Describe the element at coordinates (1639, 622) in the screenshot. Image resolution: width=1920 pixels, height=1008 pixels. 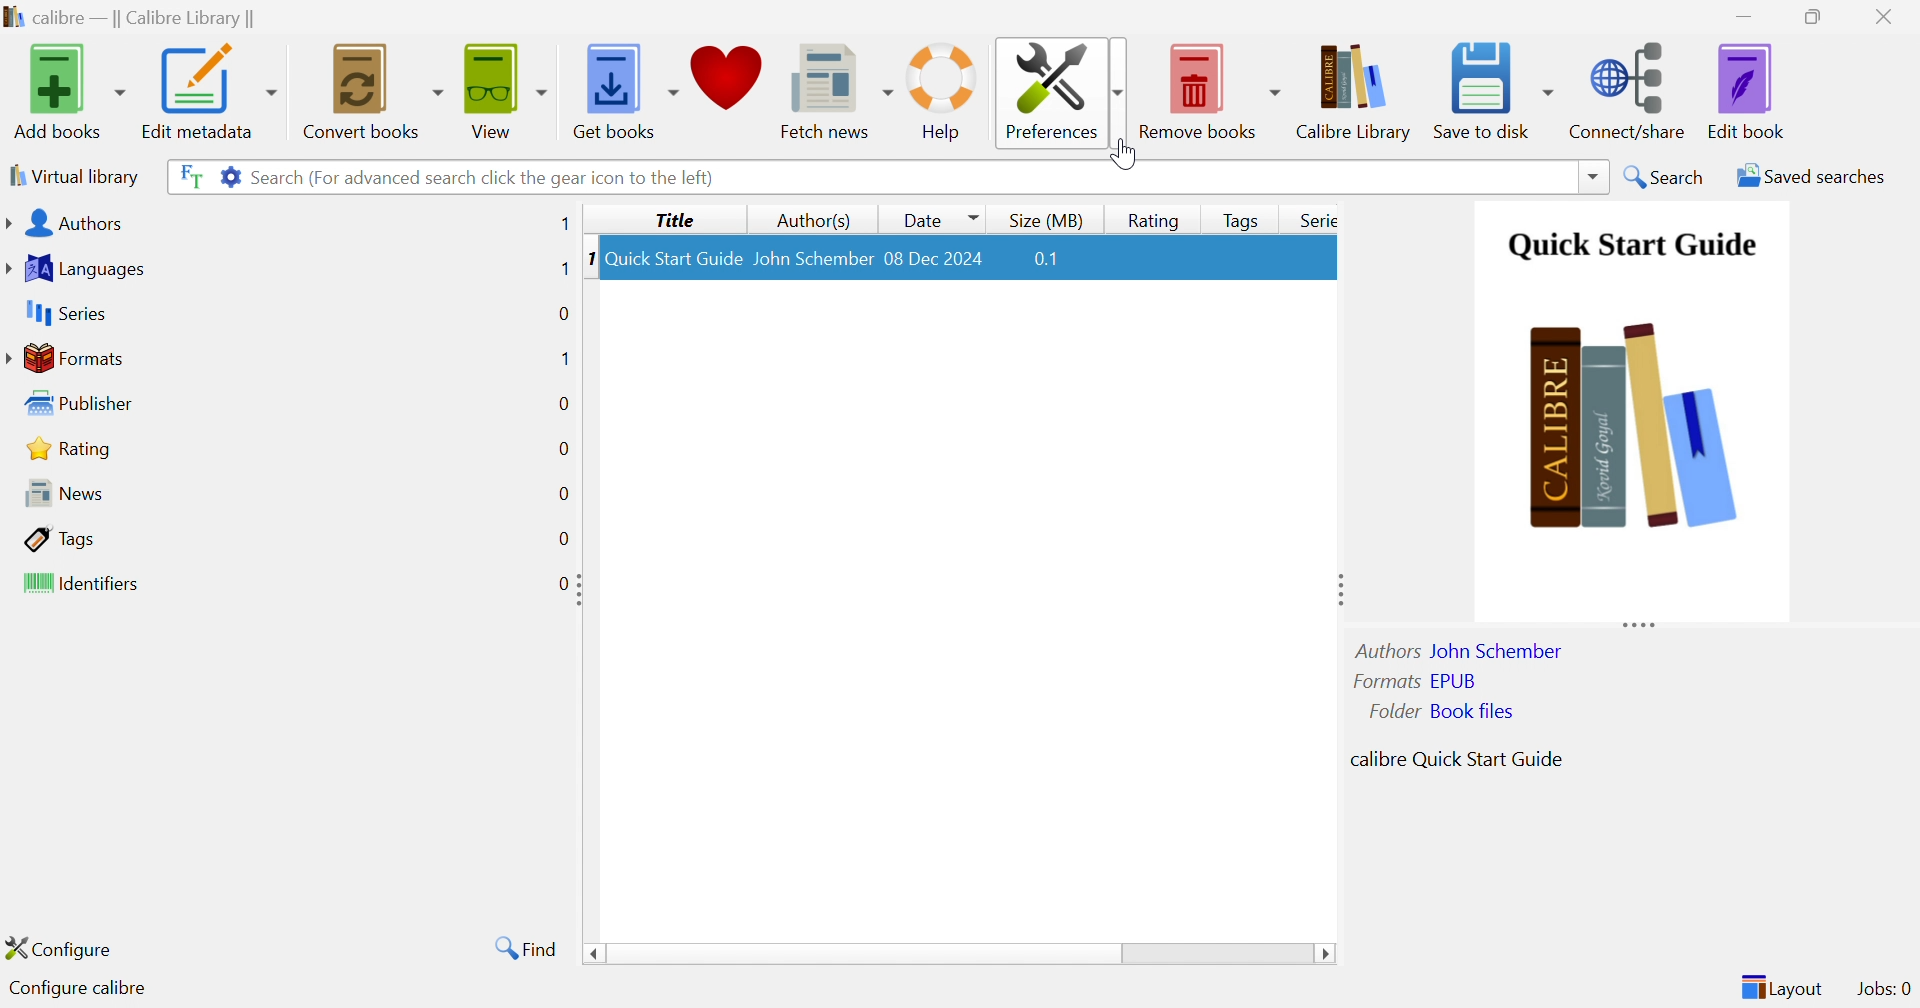
I see `Expand` at that location.